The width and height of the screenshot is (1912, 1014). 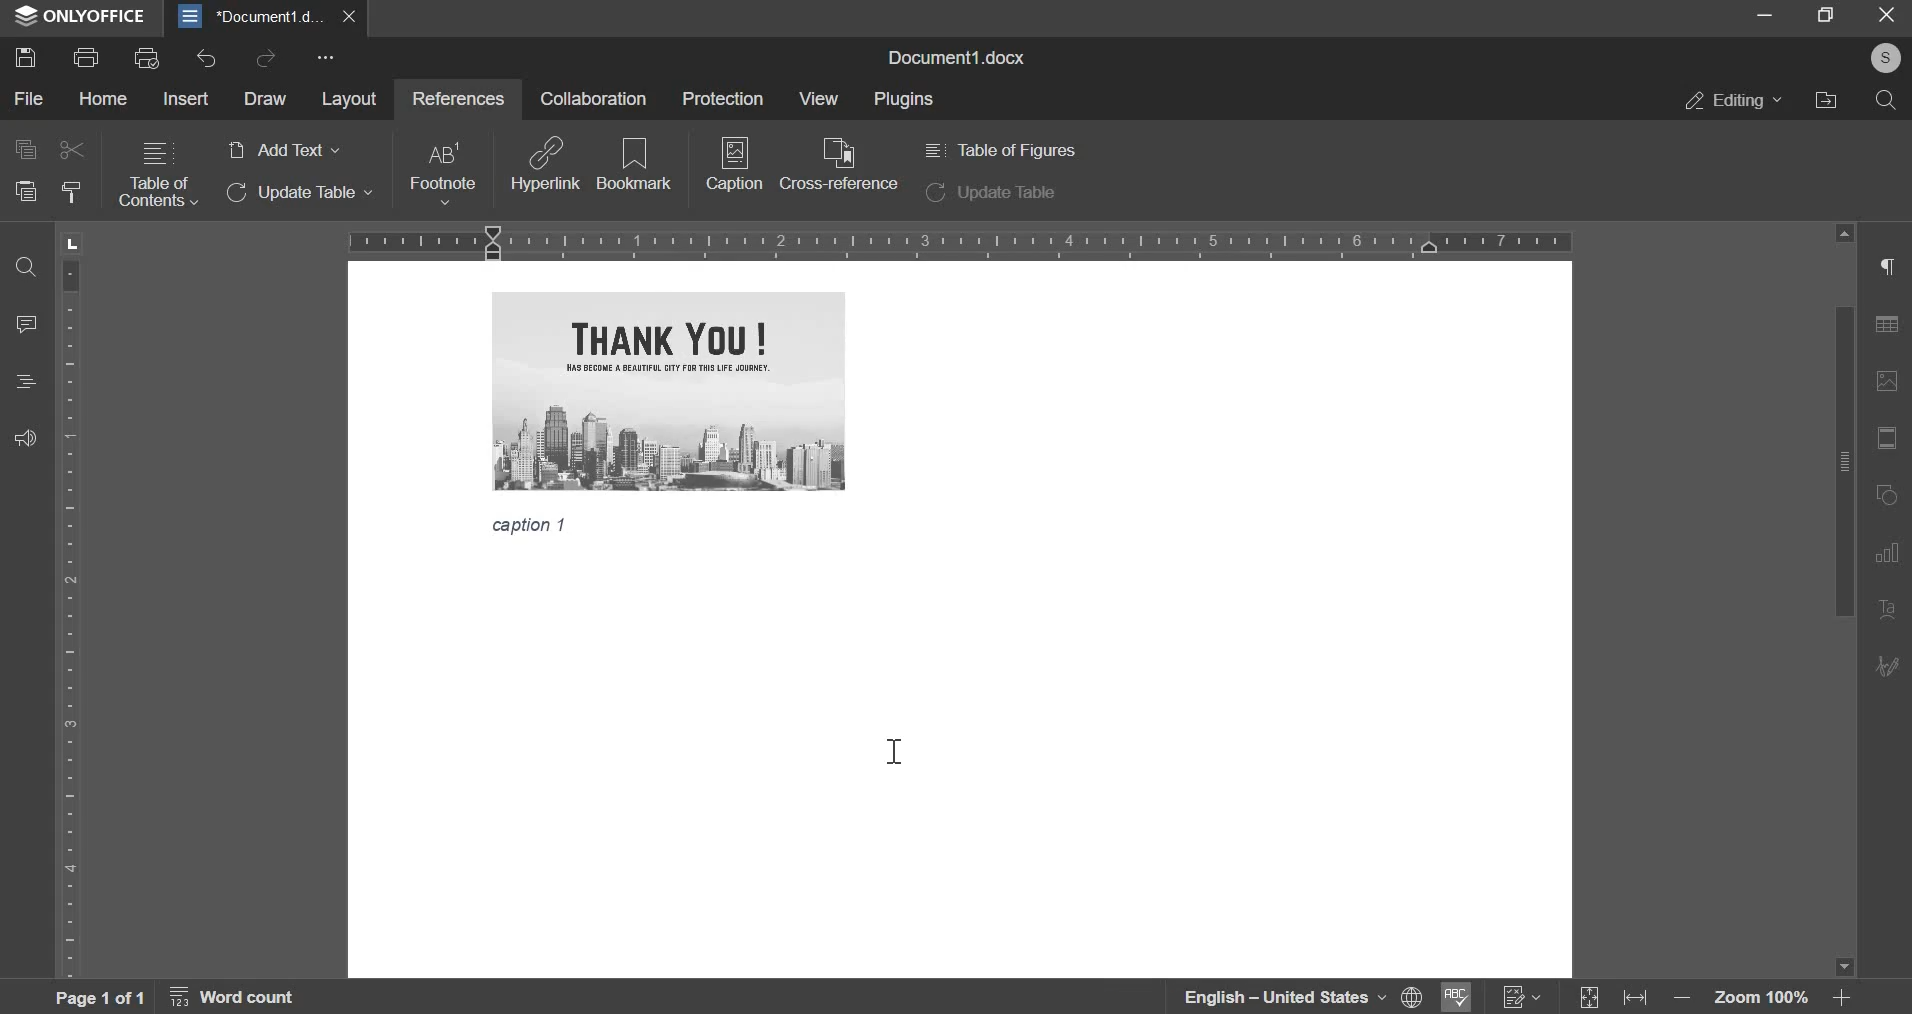 I want to click on fullscreen, so click(x=1825, y=15).